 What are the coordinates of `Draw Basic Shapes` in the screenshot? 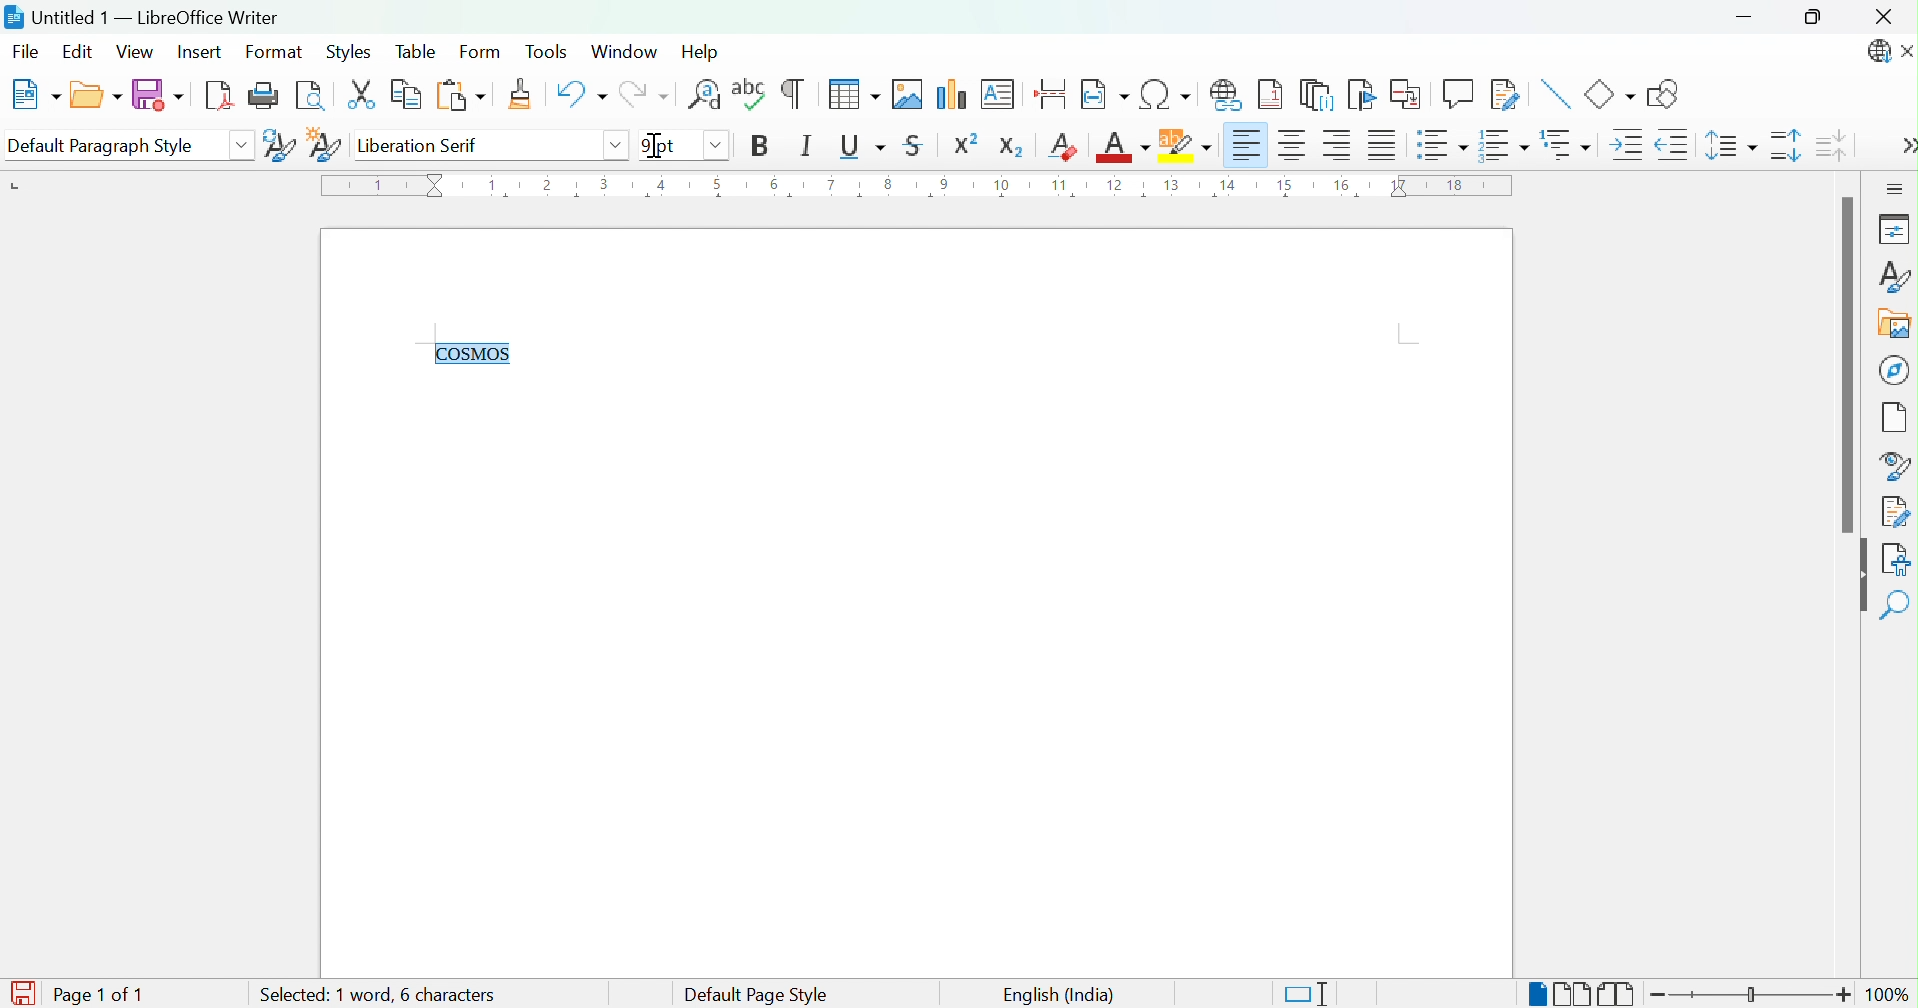 It's located at (1664, 94).